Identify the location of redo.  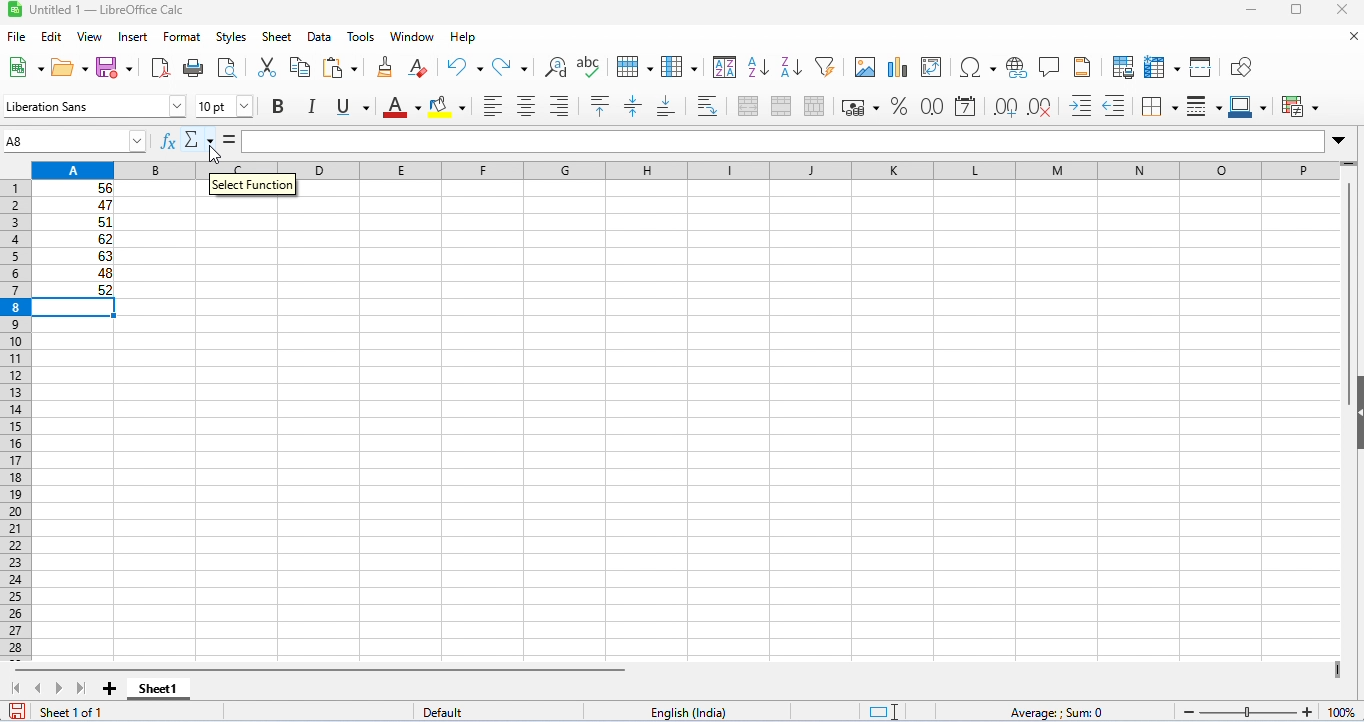
(512, 67).